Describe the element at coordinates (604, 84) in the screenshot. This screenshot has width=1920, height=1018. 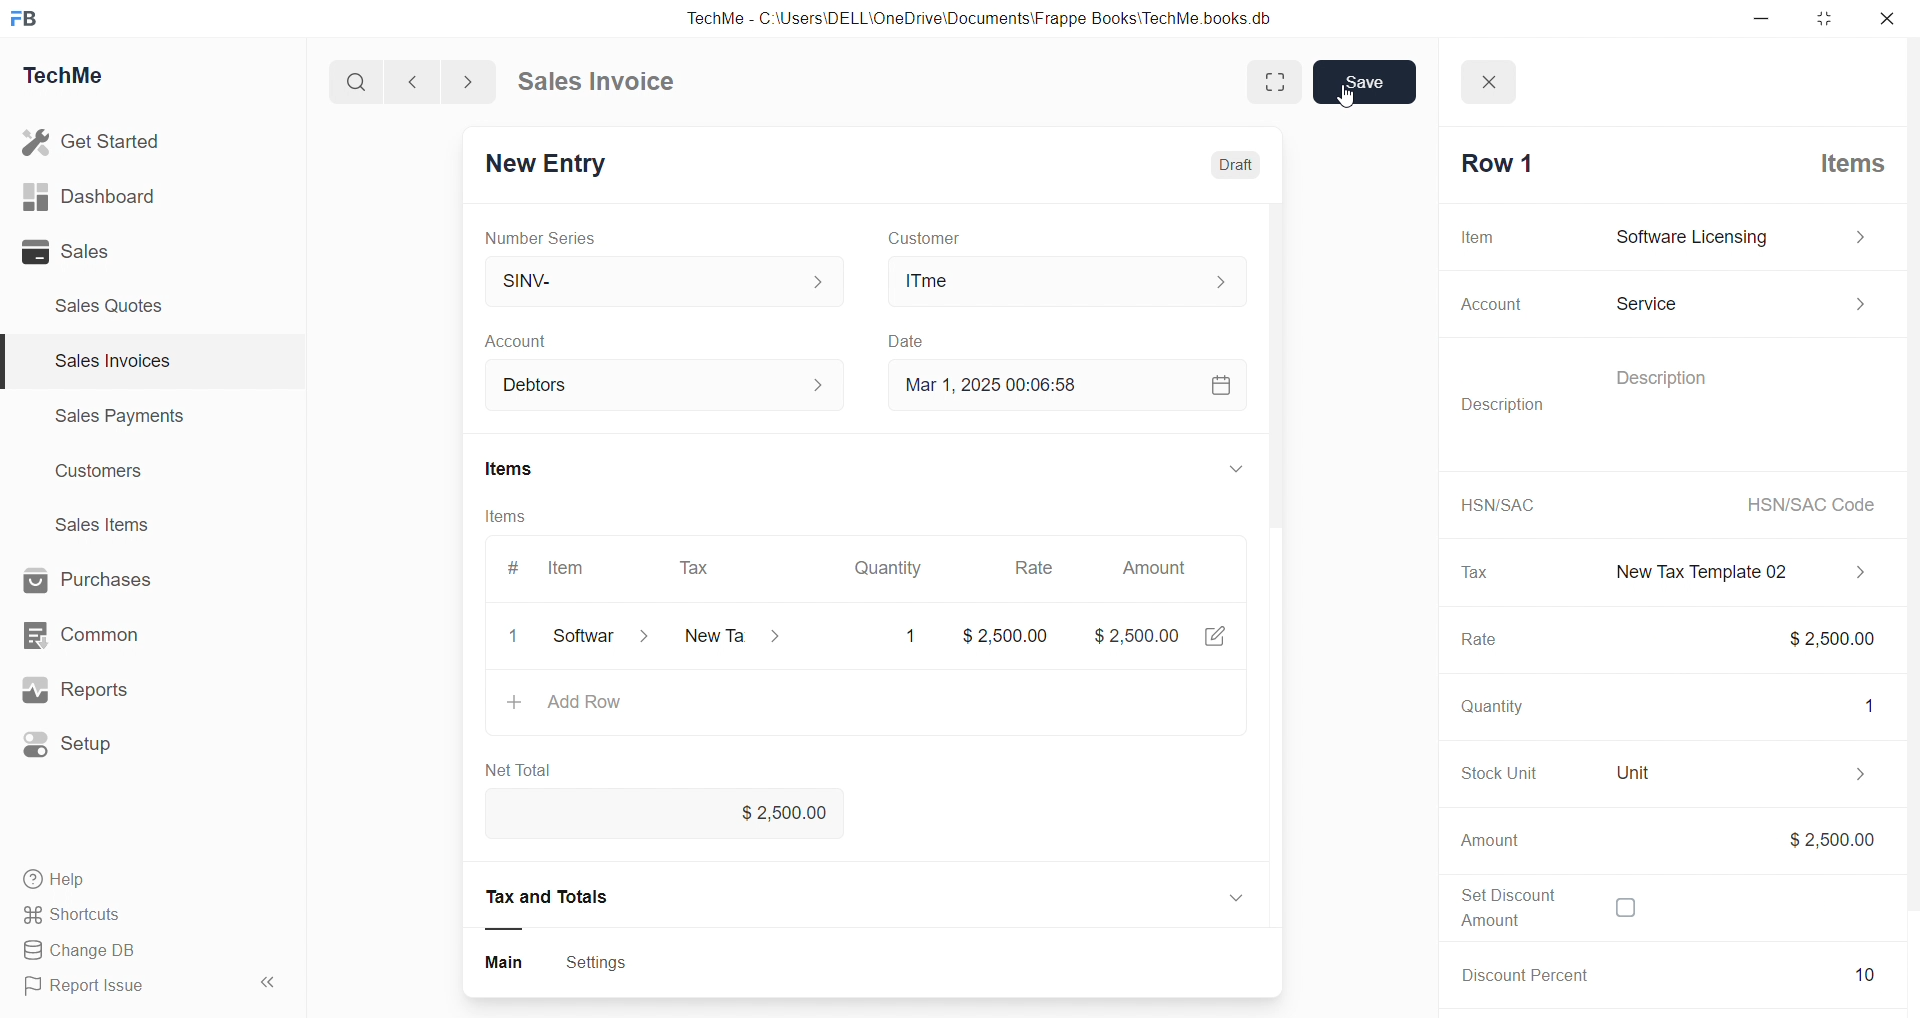
I see `Sales Invoice` at that location.